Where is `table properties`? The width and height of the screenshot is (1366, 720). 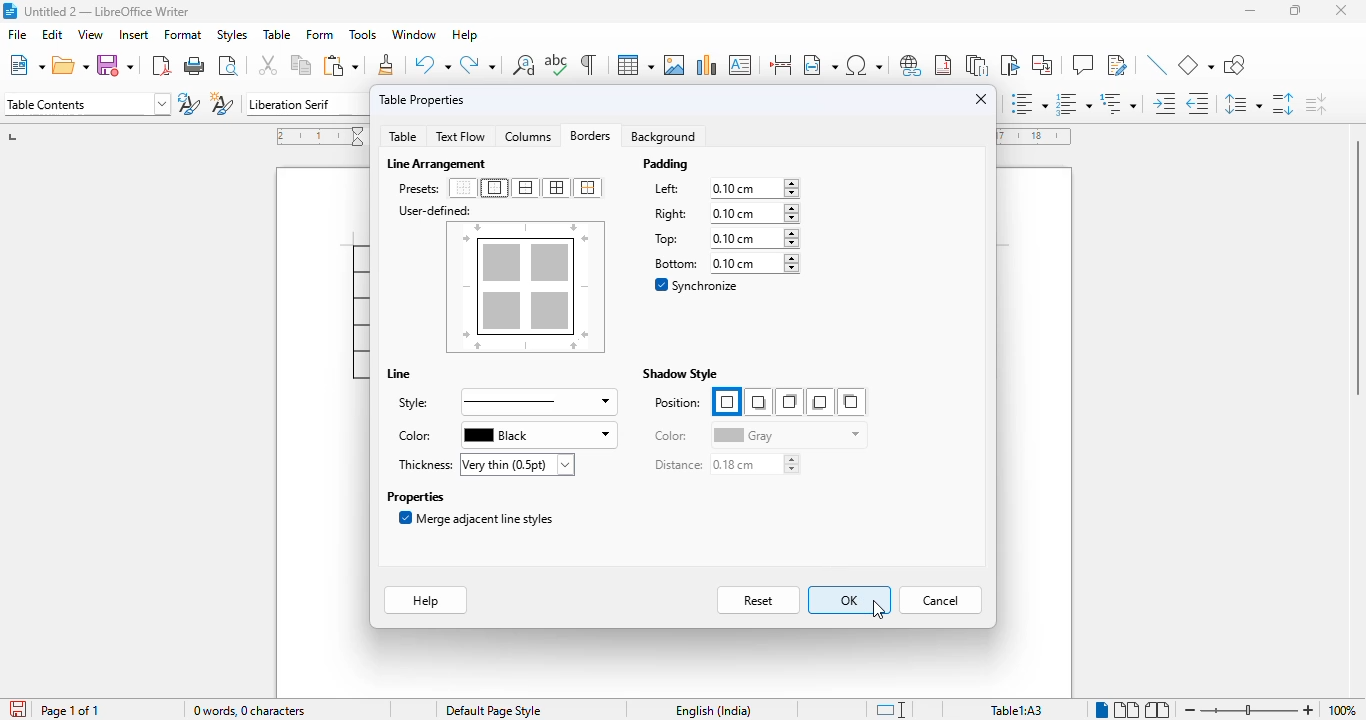
table properties is located at coordinates (422, 99).